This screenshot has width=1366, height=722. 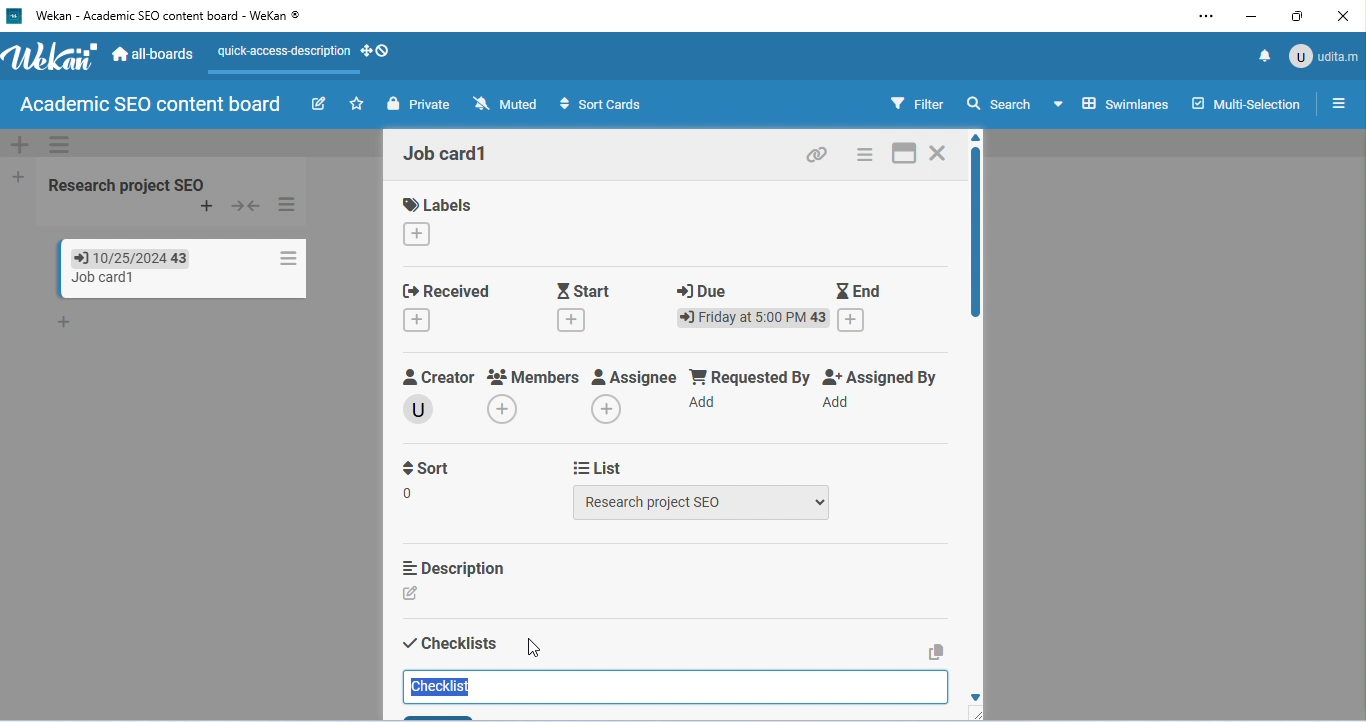 What do you see at coordinates (1297, 16) in the screenshot?
I see `maximize` at bounding box center [1297, 16].